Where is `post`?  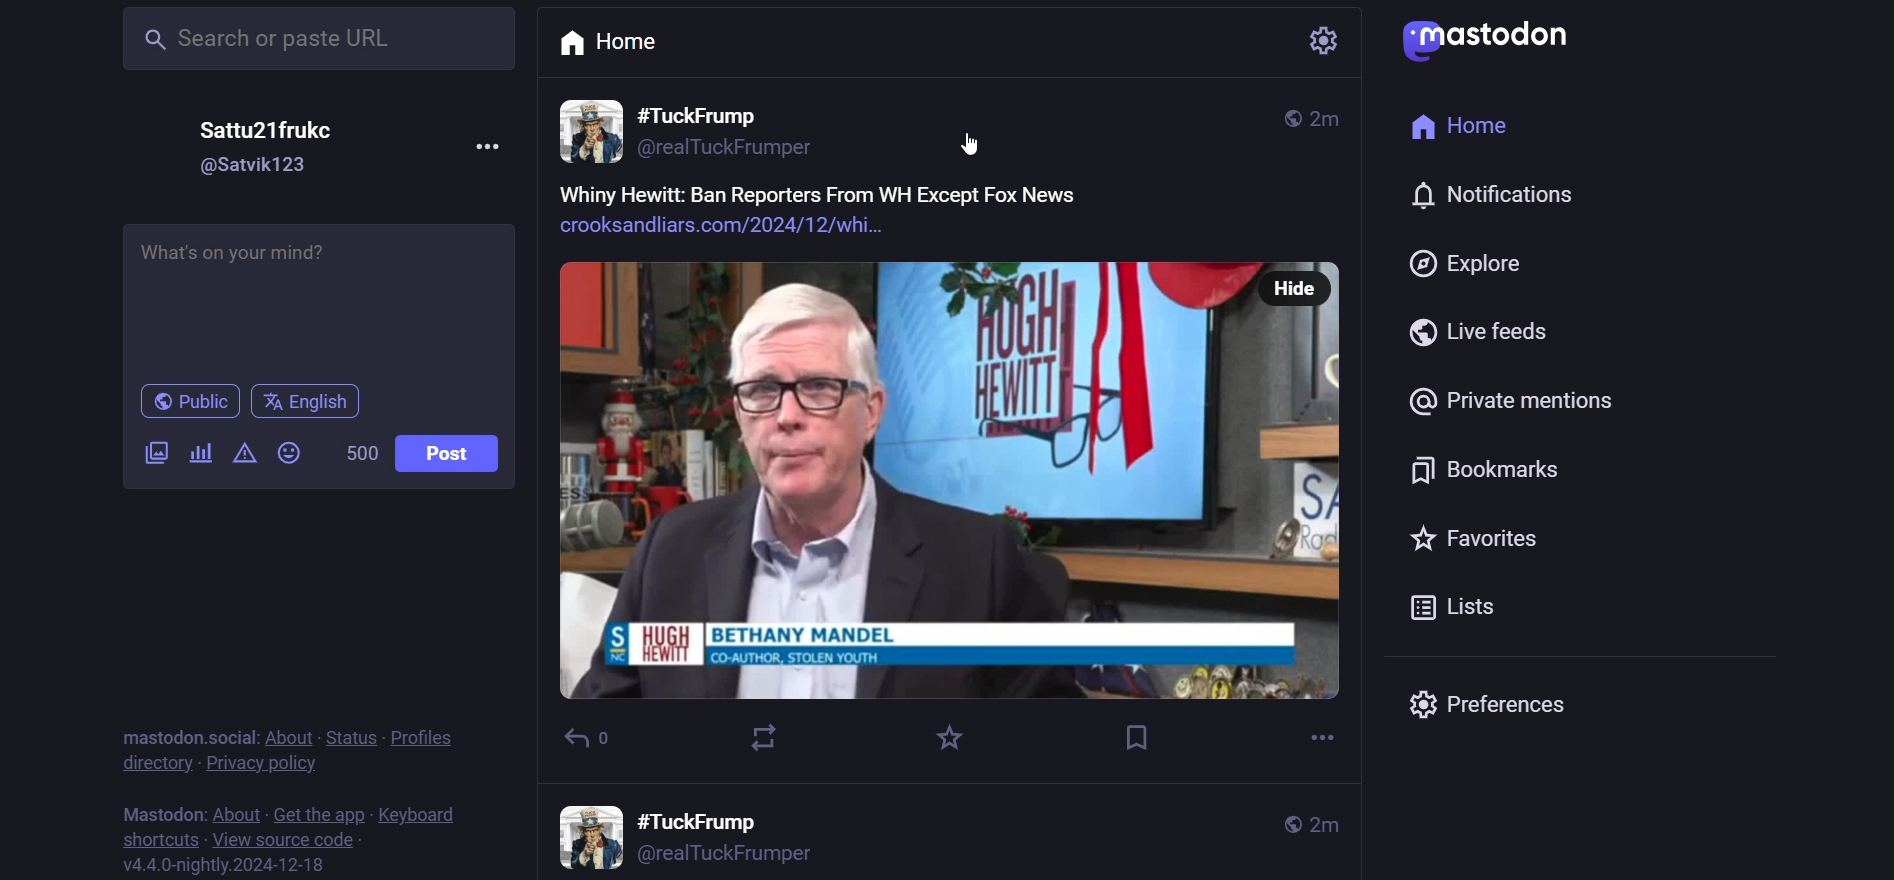
post is located at coordinates (897, 446).